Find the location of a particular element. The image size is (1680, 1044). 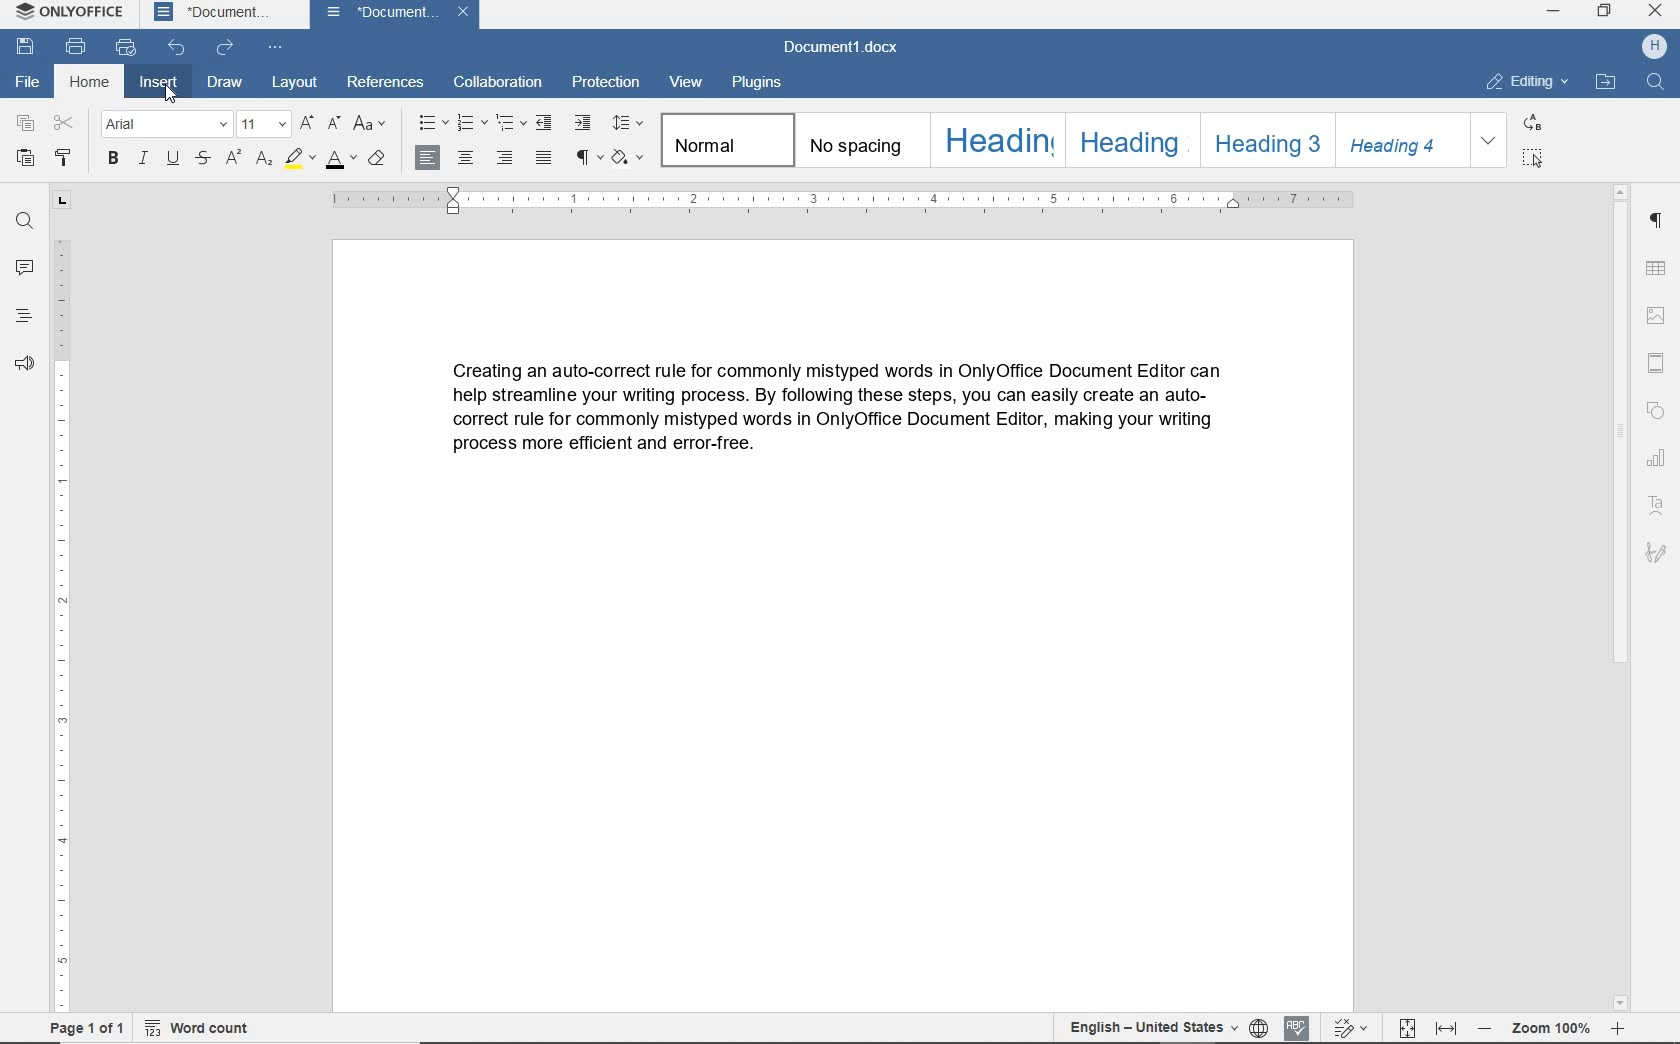

strikethrough is located at coordinates (201, 158).